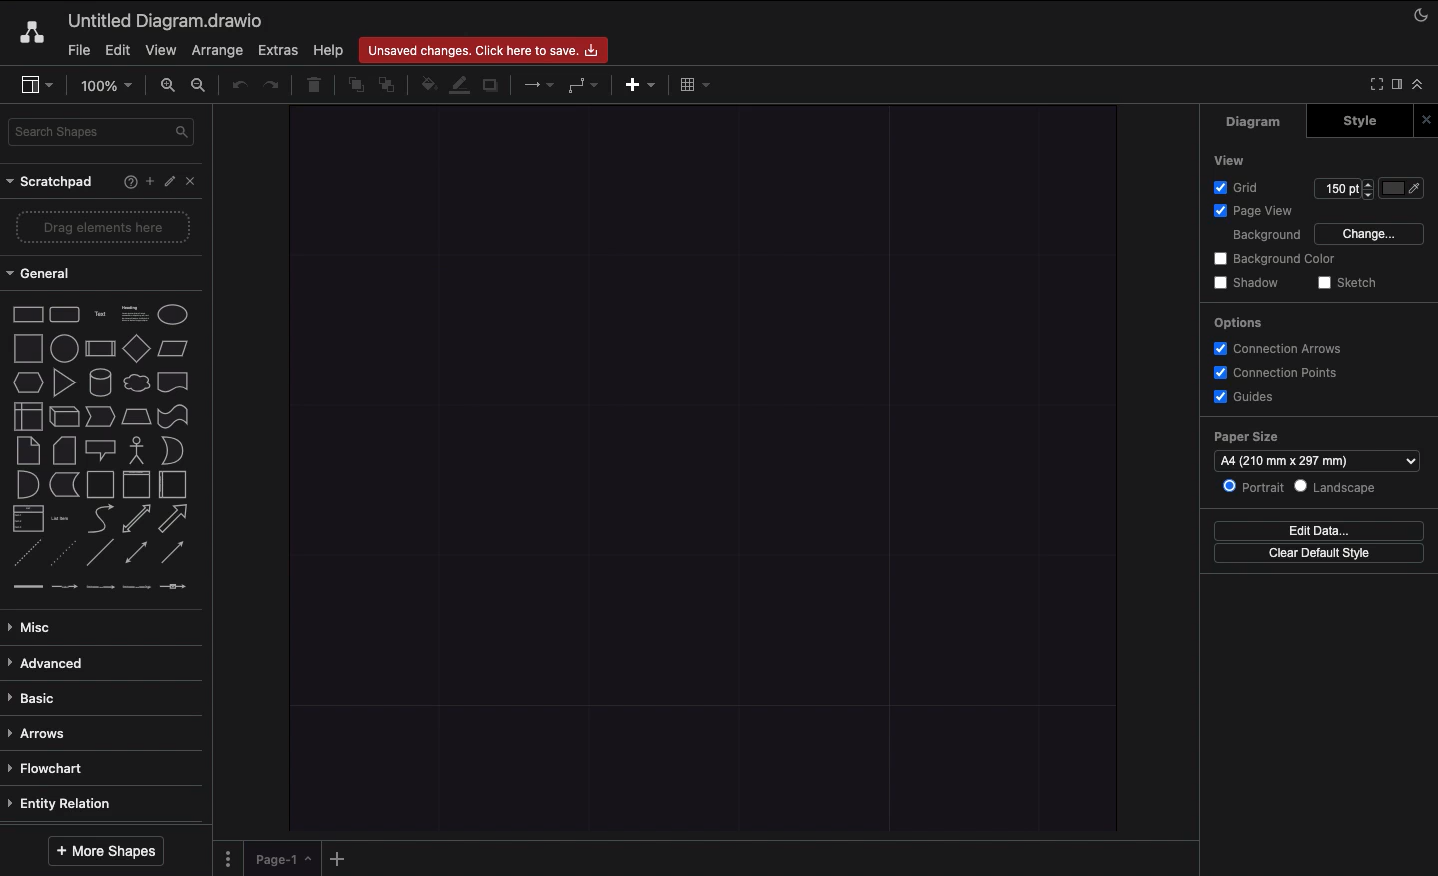  Describe the element at coordinates (388, 87) in the screenshot. I see `Move to back` at that location.